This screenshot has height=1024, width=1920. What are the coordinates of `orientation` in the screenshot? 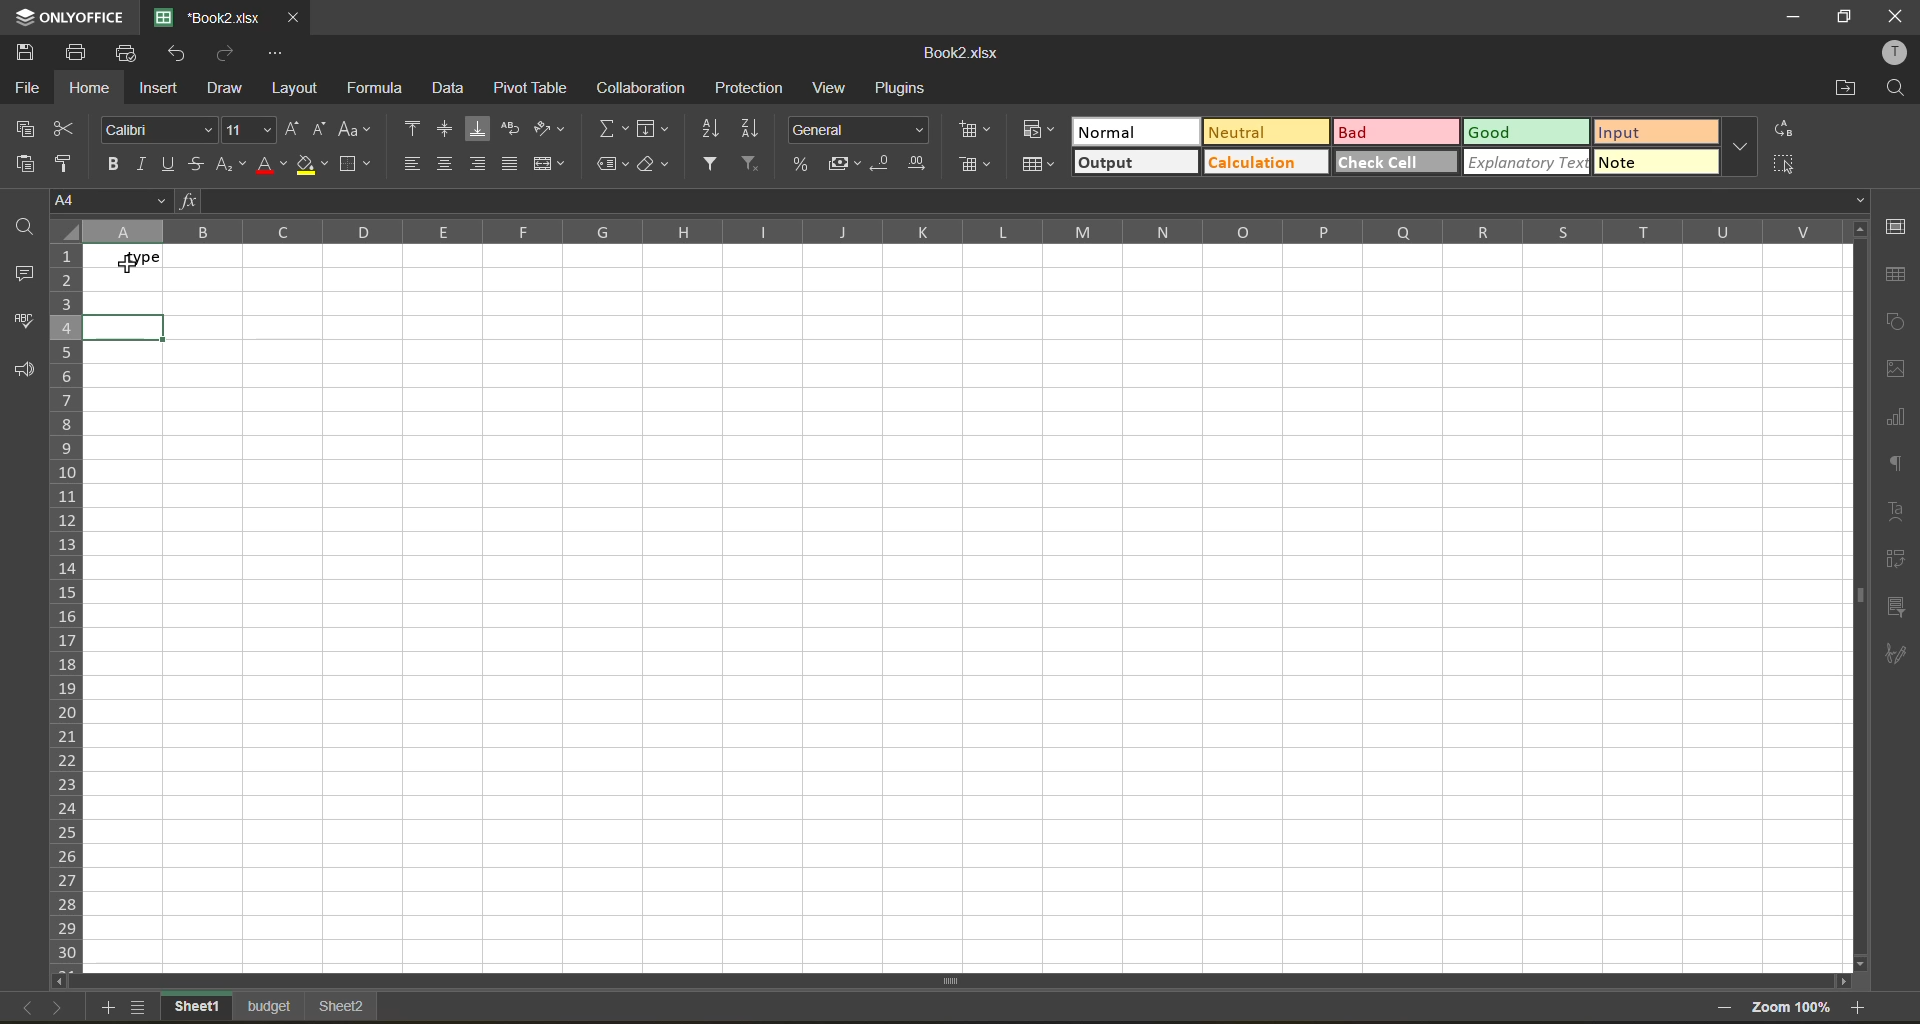 It's located at (547, 129).